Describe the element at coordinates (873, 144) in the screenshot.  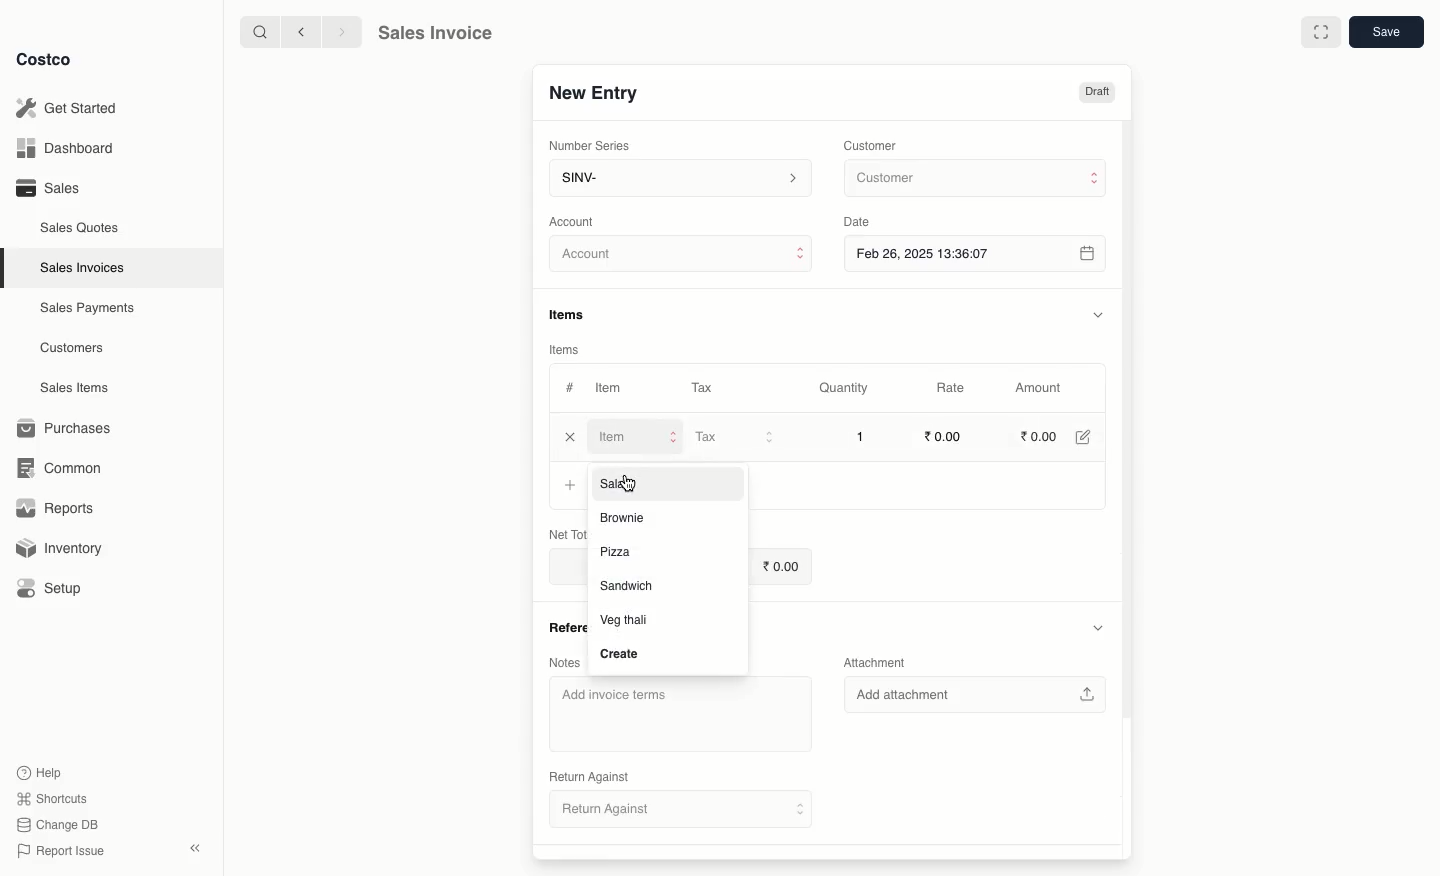
I see `Customer` at that location.